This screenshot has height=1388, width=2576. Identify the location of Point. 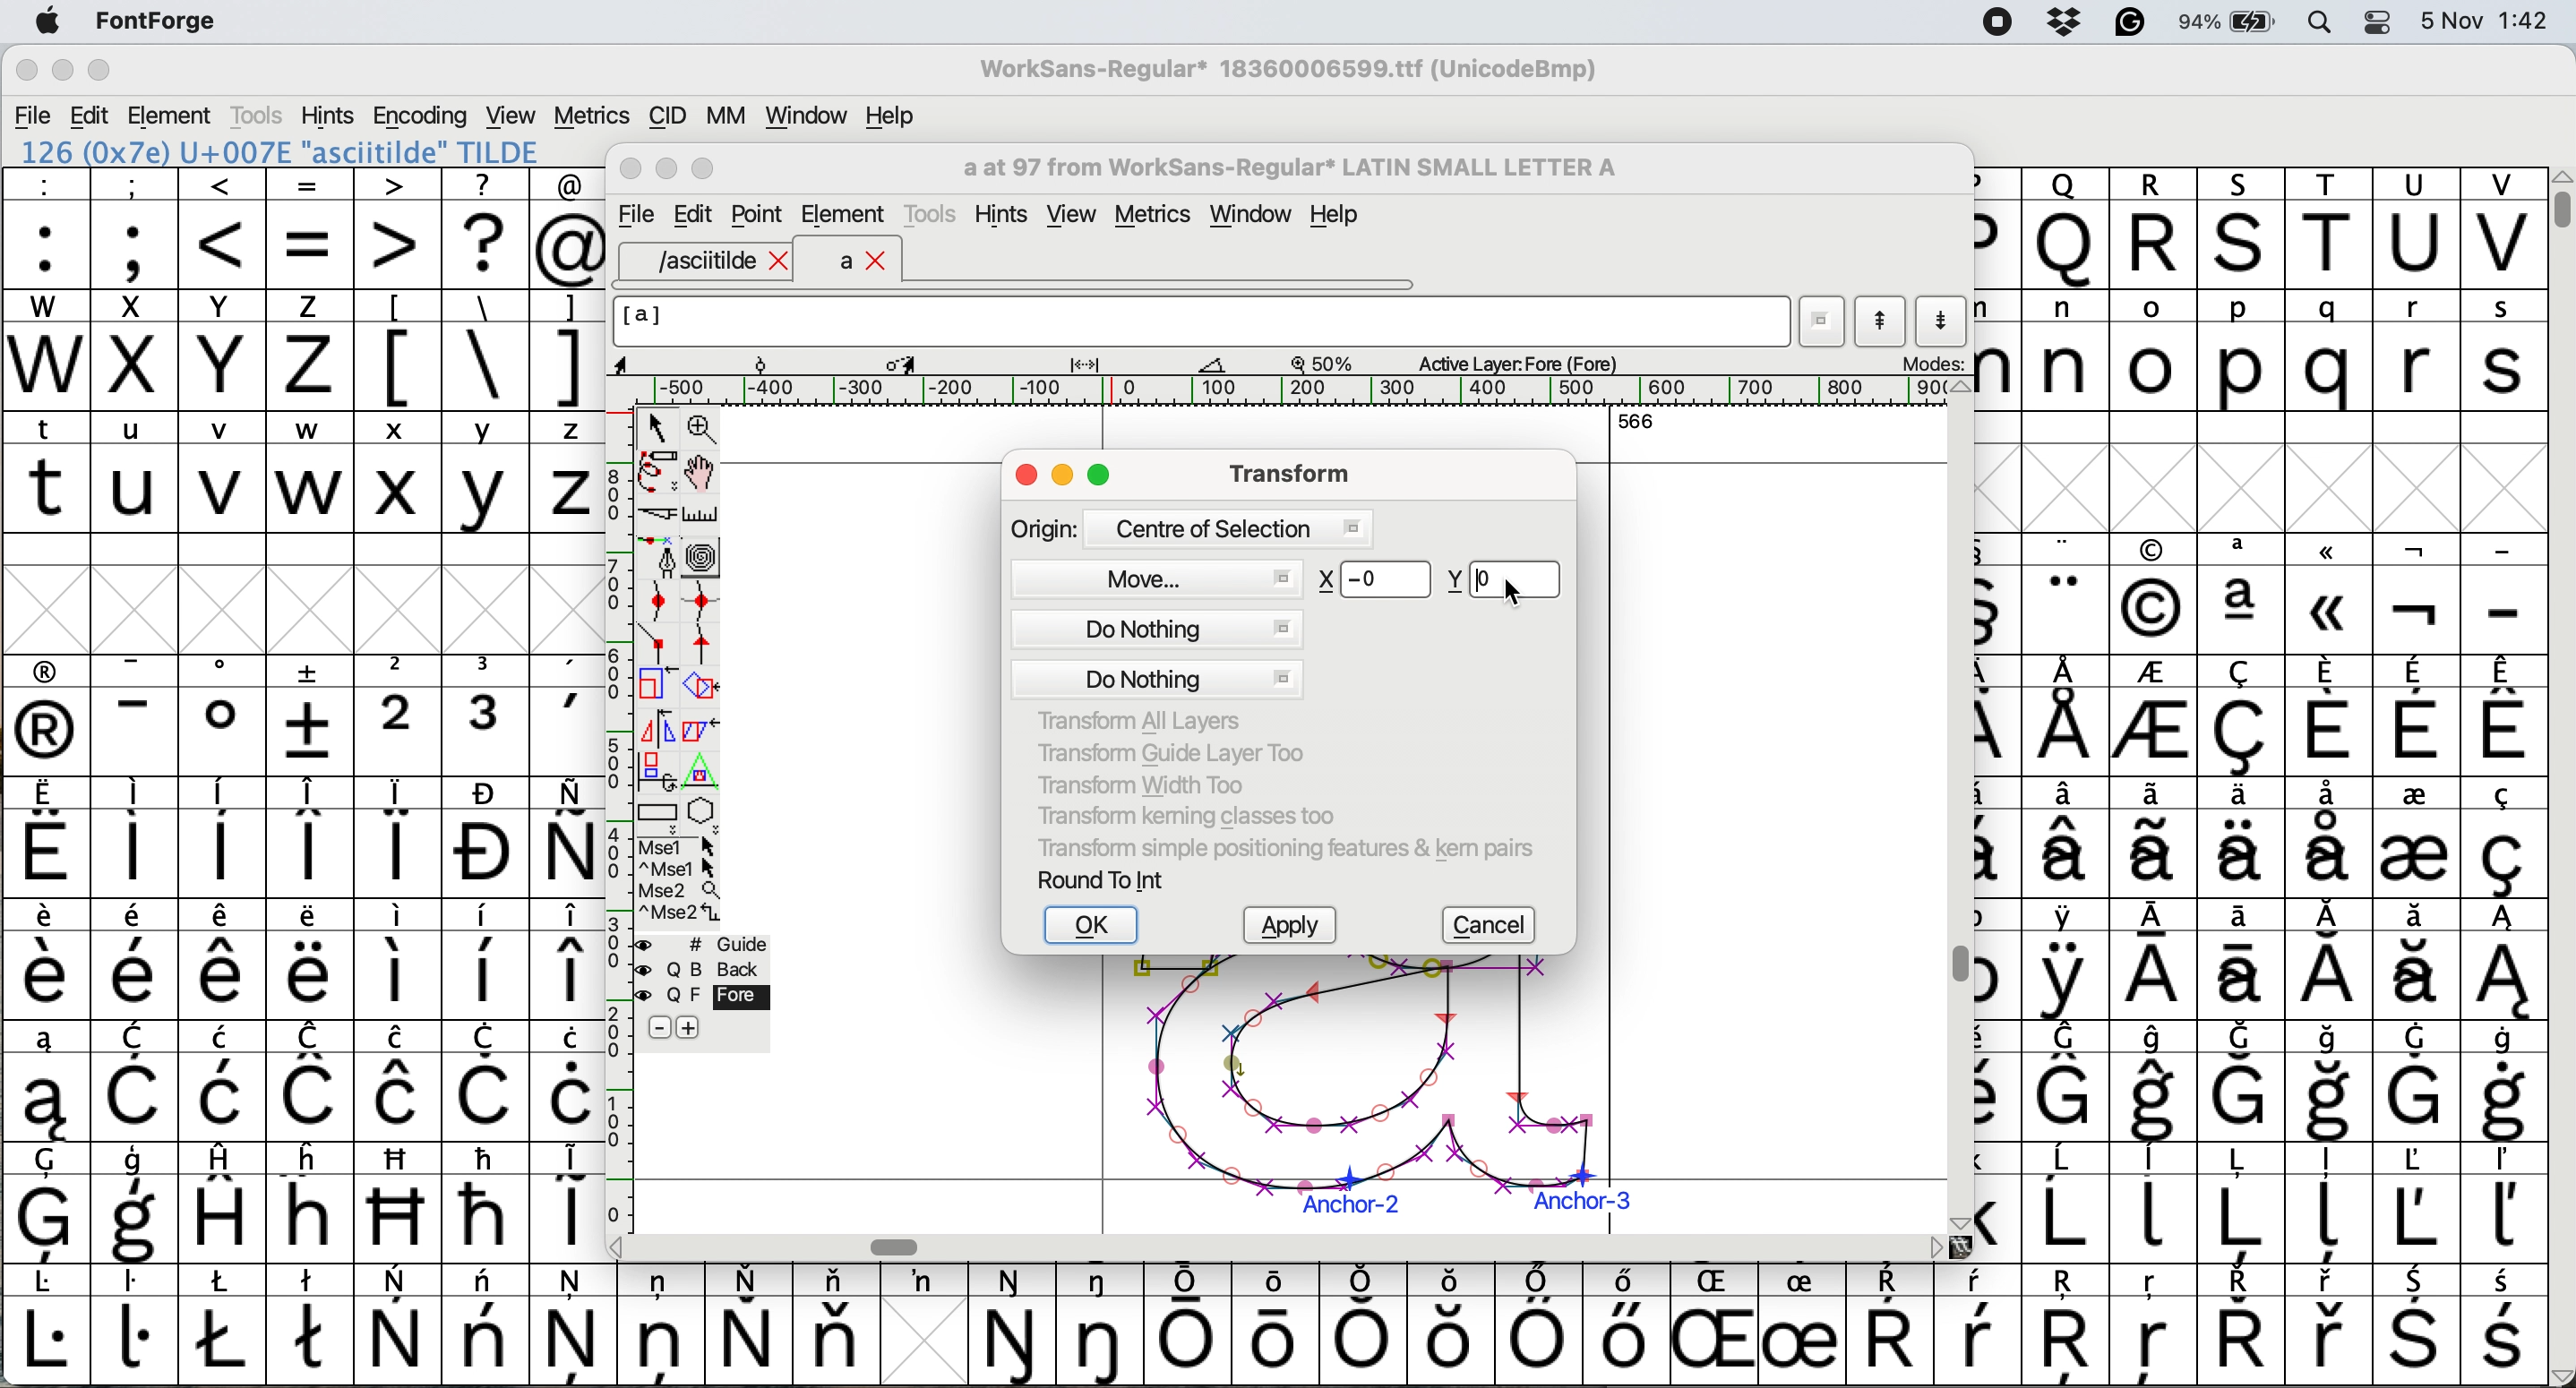
(759, 217).